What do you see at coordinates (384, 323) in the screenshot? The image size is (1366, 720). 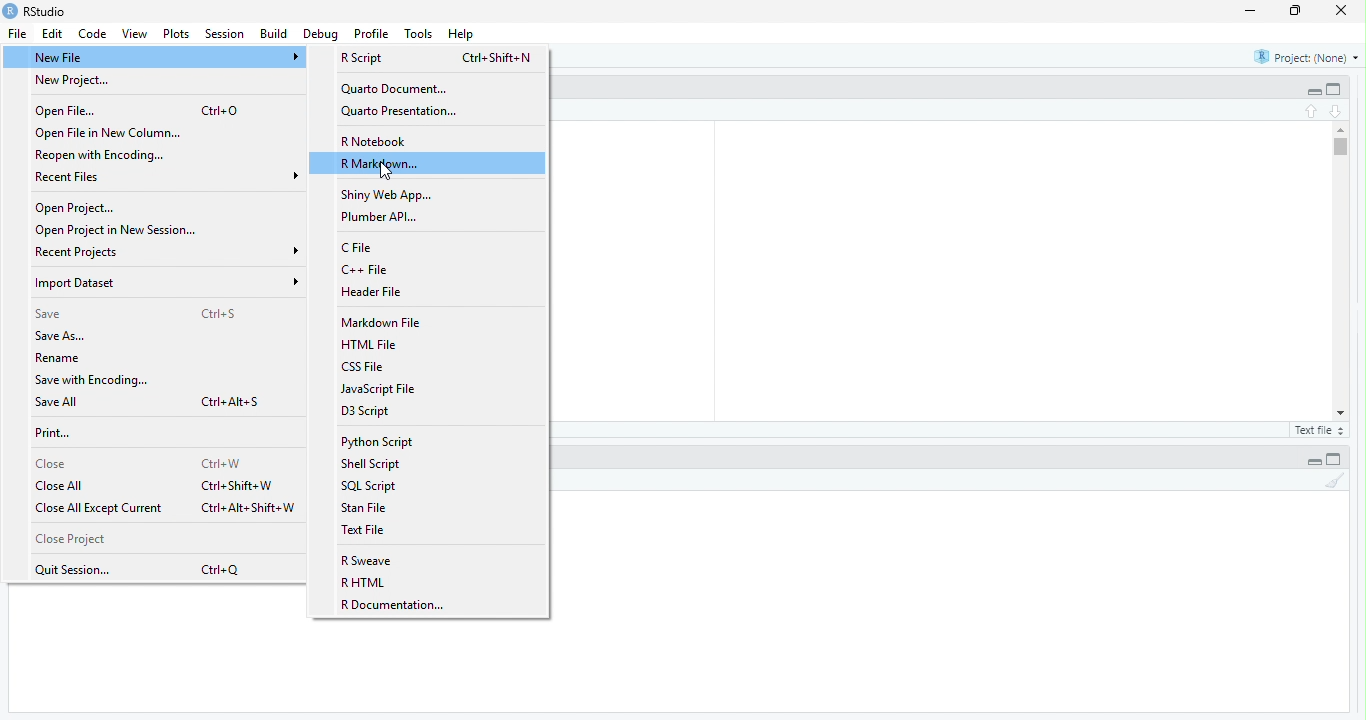 I see `‘Markdown File` at bounding box center [384, 323].